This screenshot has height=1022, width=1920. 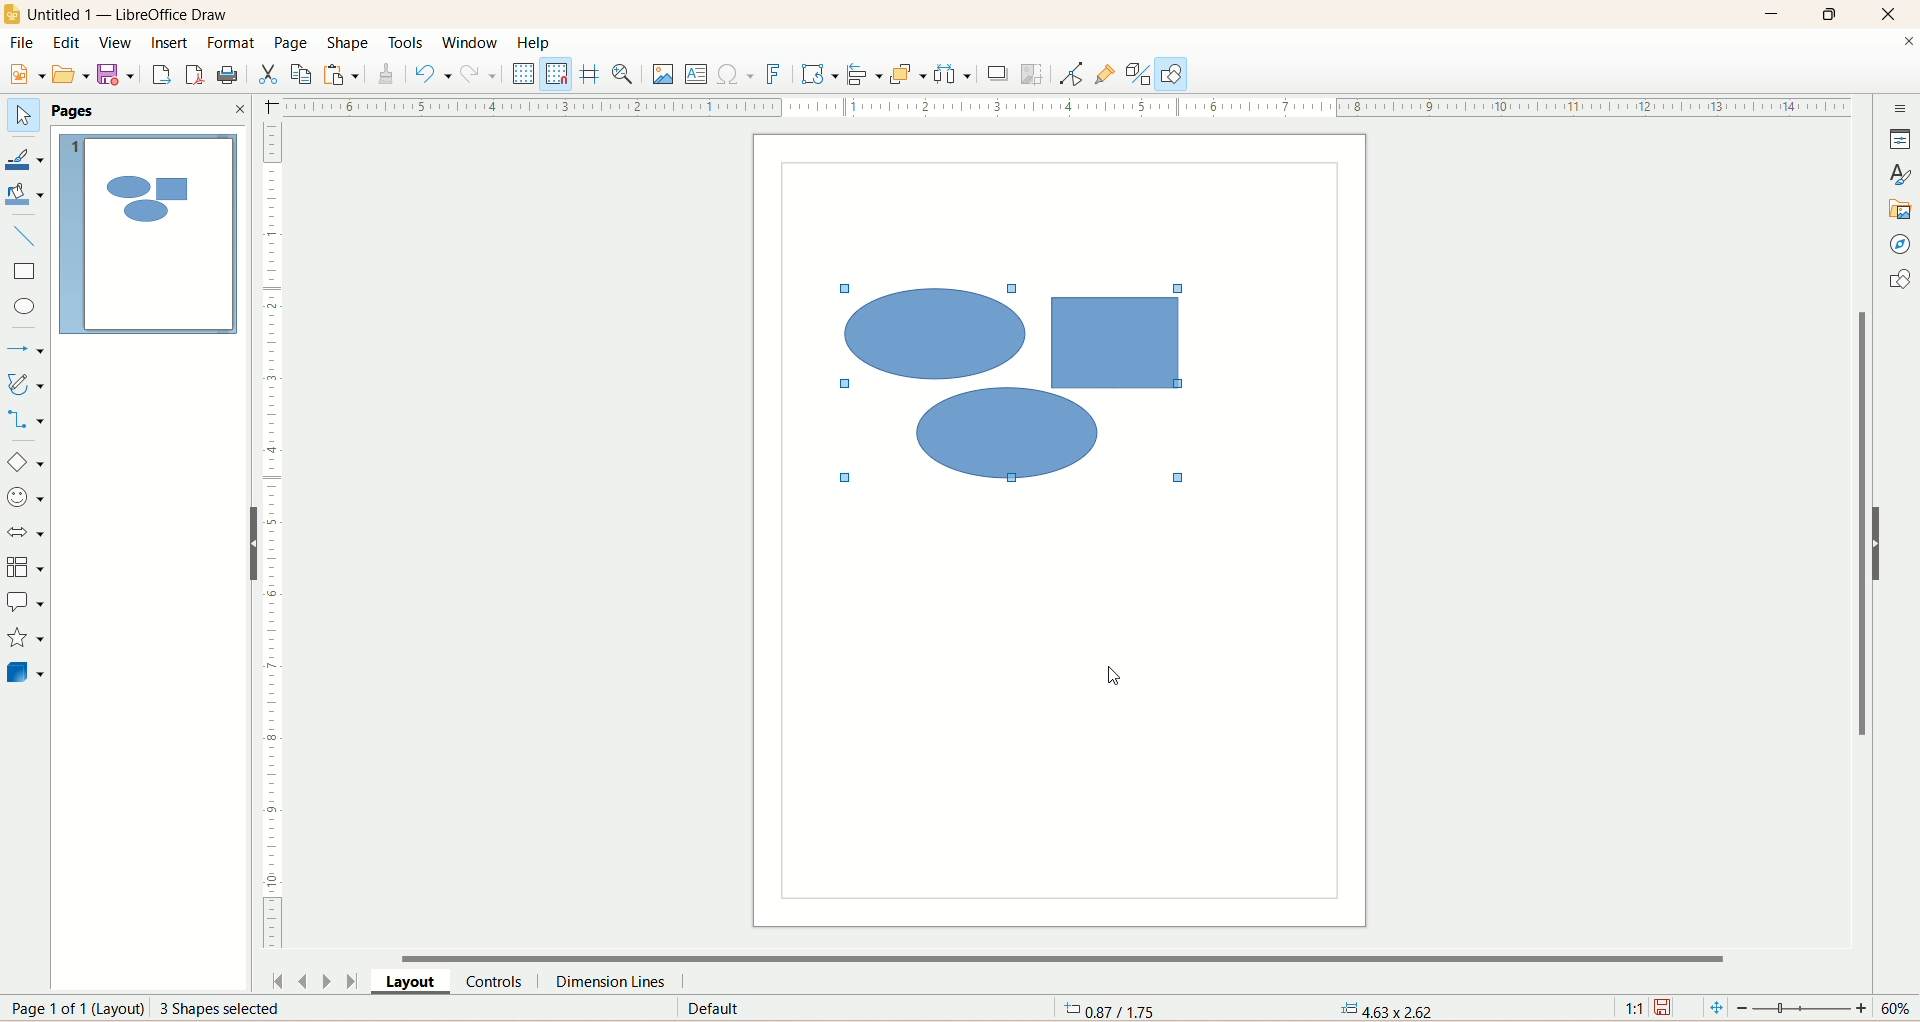 I want to click on page, so click(x=292, y=42).